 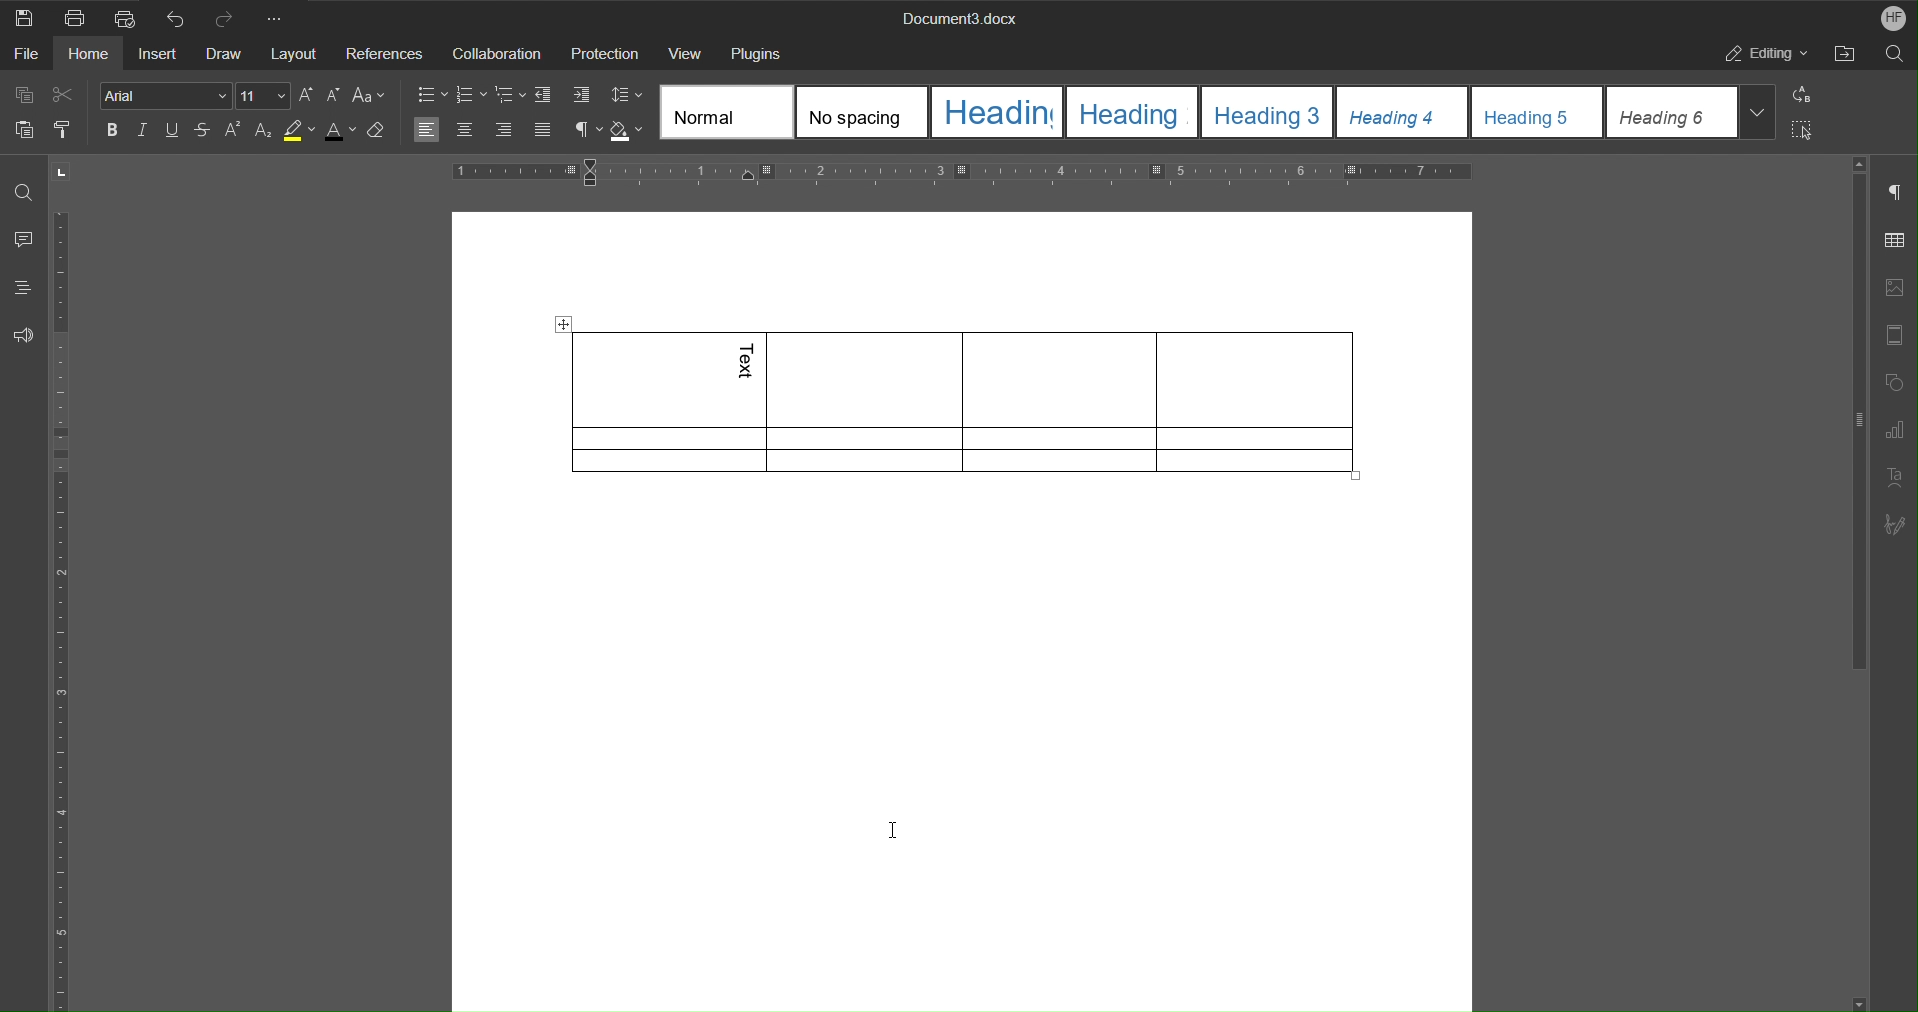 What do you see at coordinates (1133, 111) in the screenshot?
I see `Heading 2` at bounding box center [1133, 111].